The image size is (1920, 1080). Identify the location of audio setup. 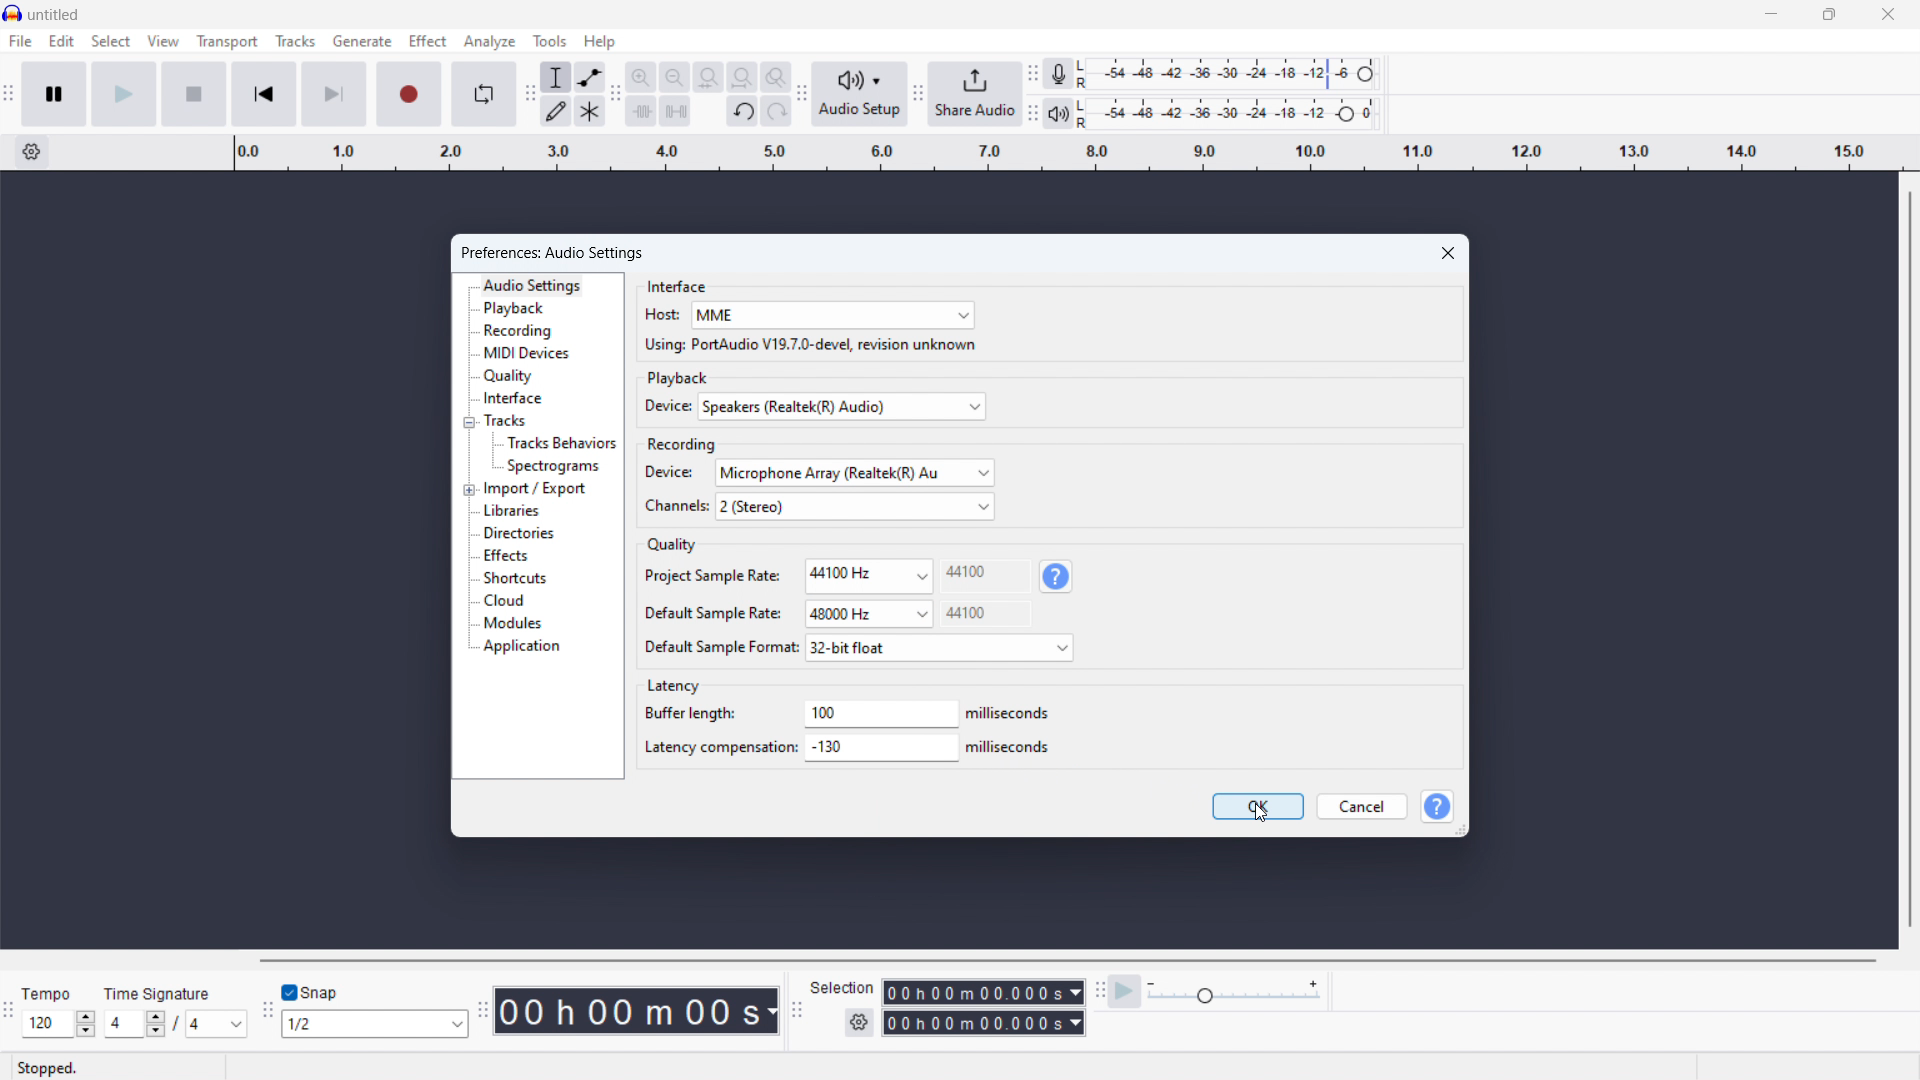
(859, 94).